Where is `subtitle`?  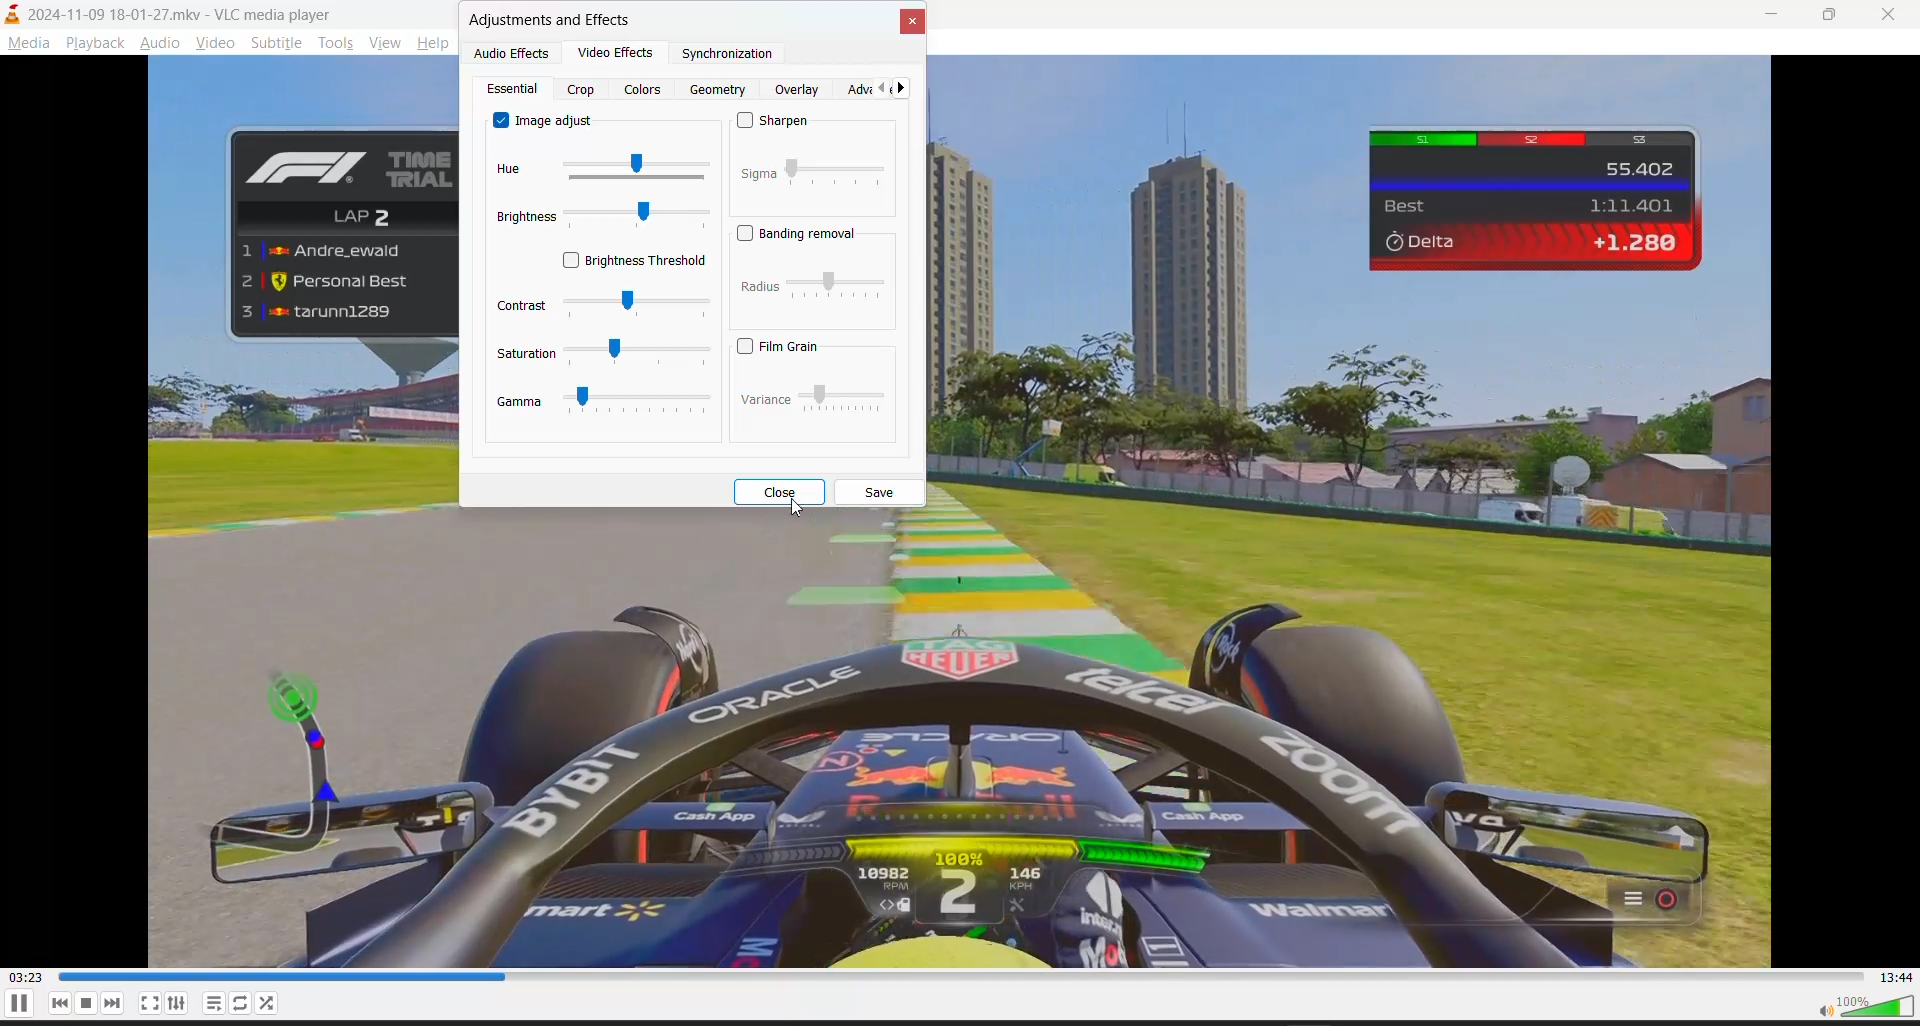 subtitle is located at coordinates (279, 41).